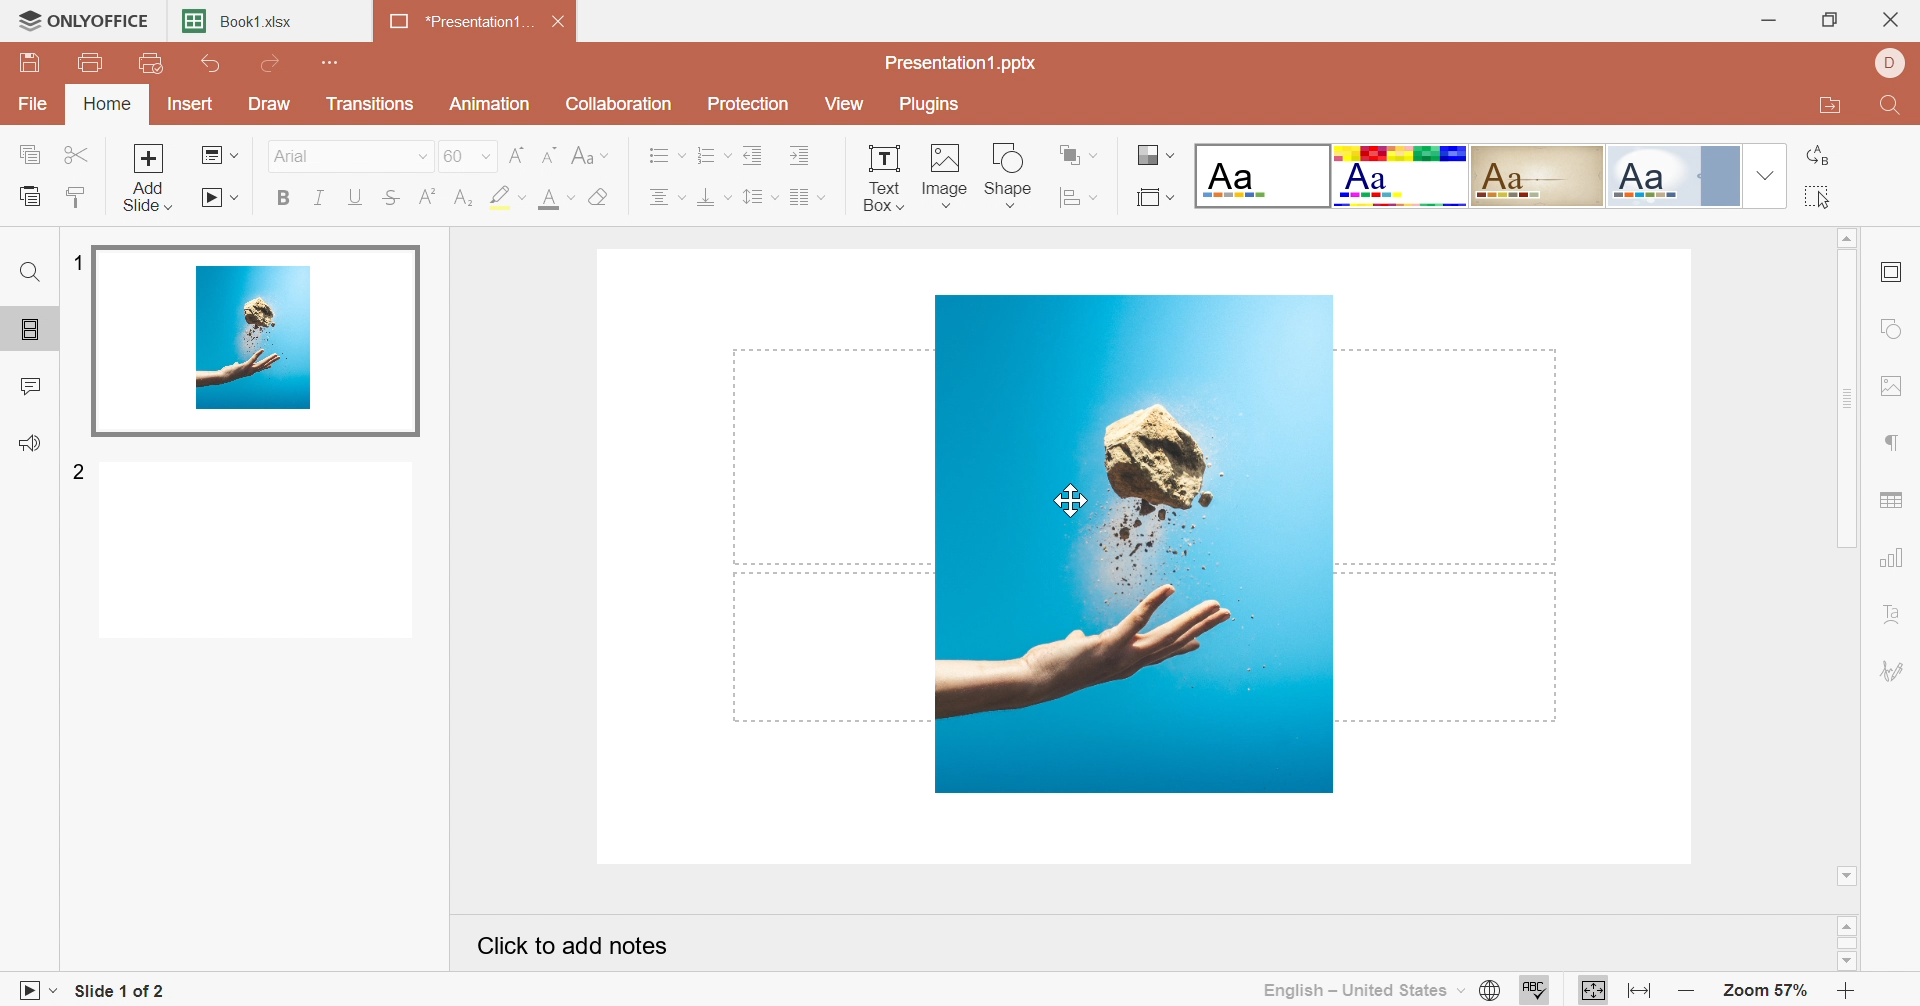 The width and height of the screenshot is (1920, 1006). Describe the element at coordinates (467, 154) in the screenshot. I see `60` at that location.